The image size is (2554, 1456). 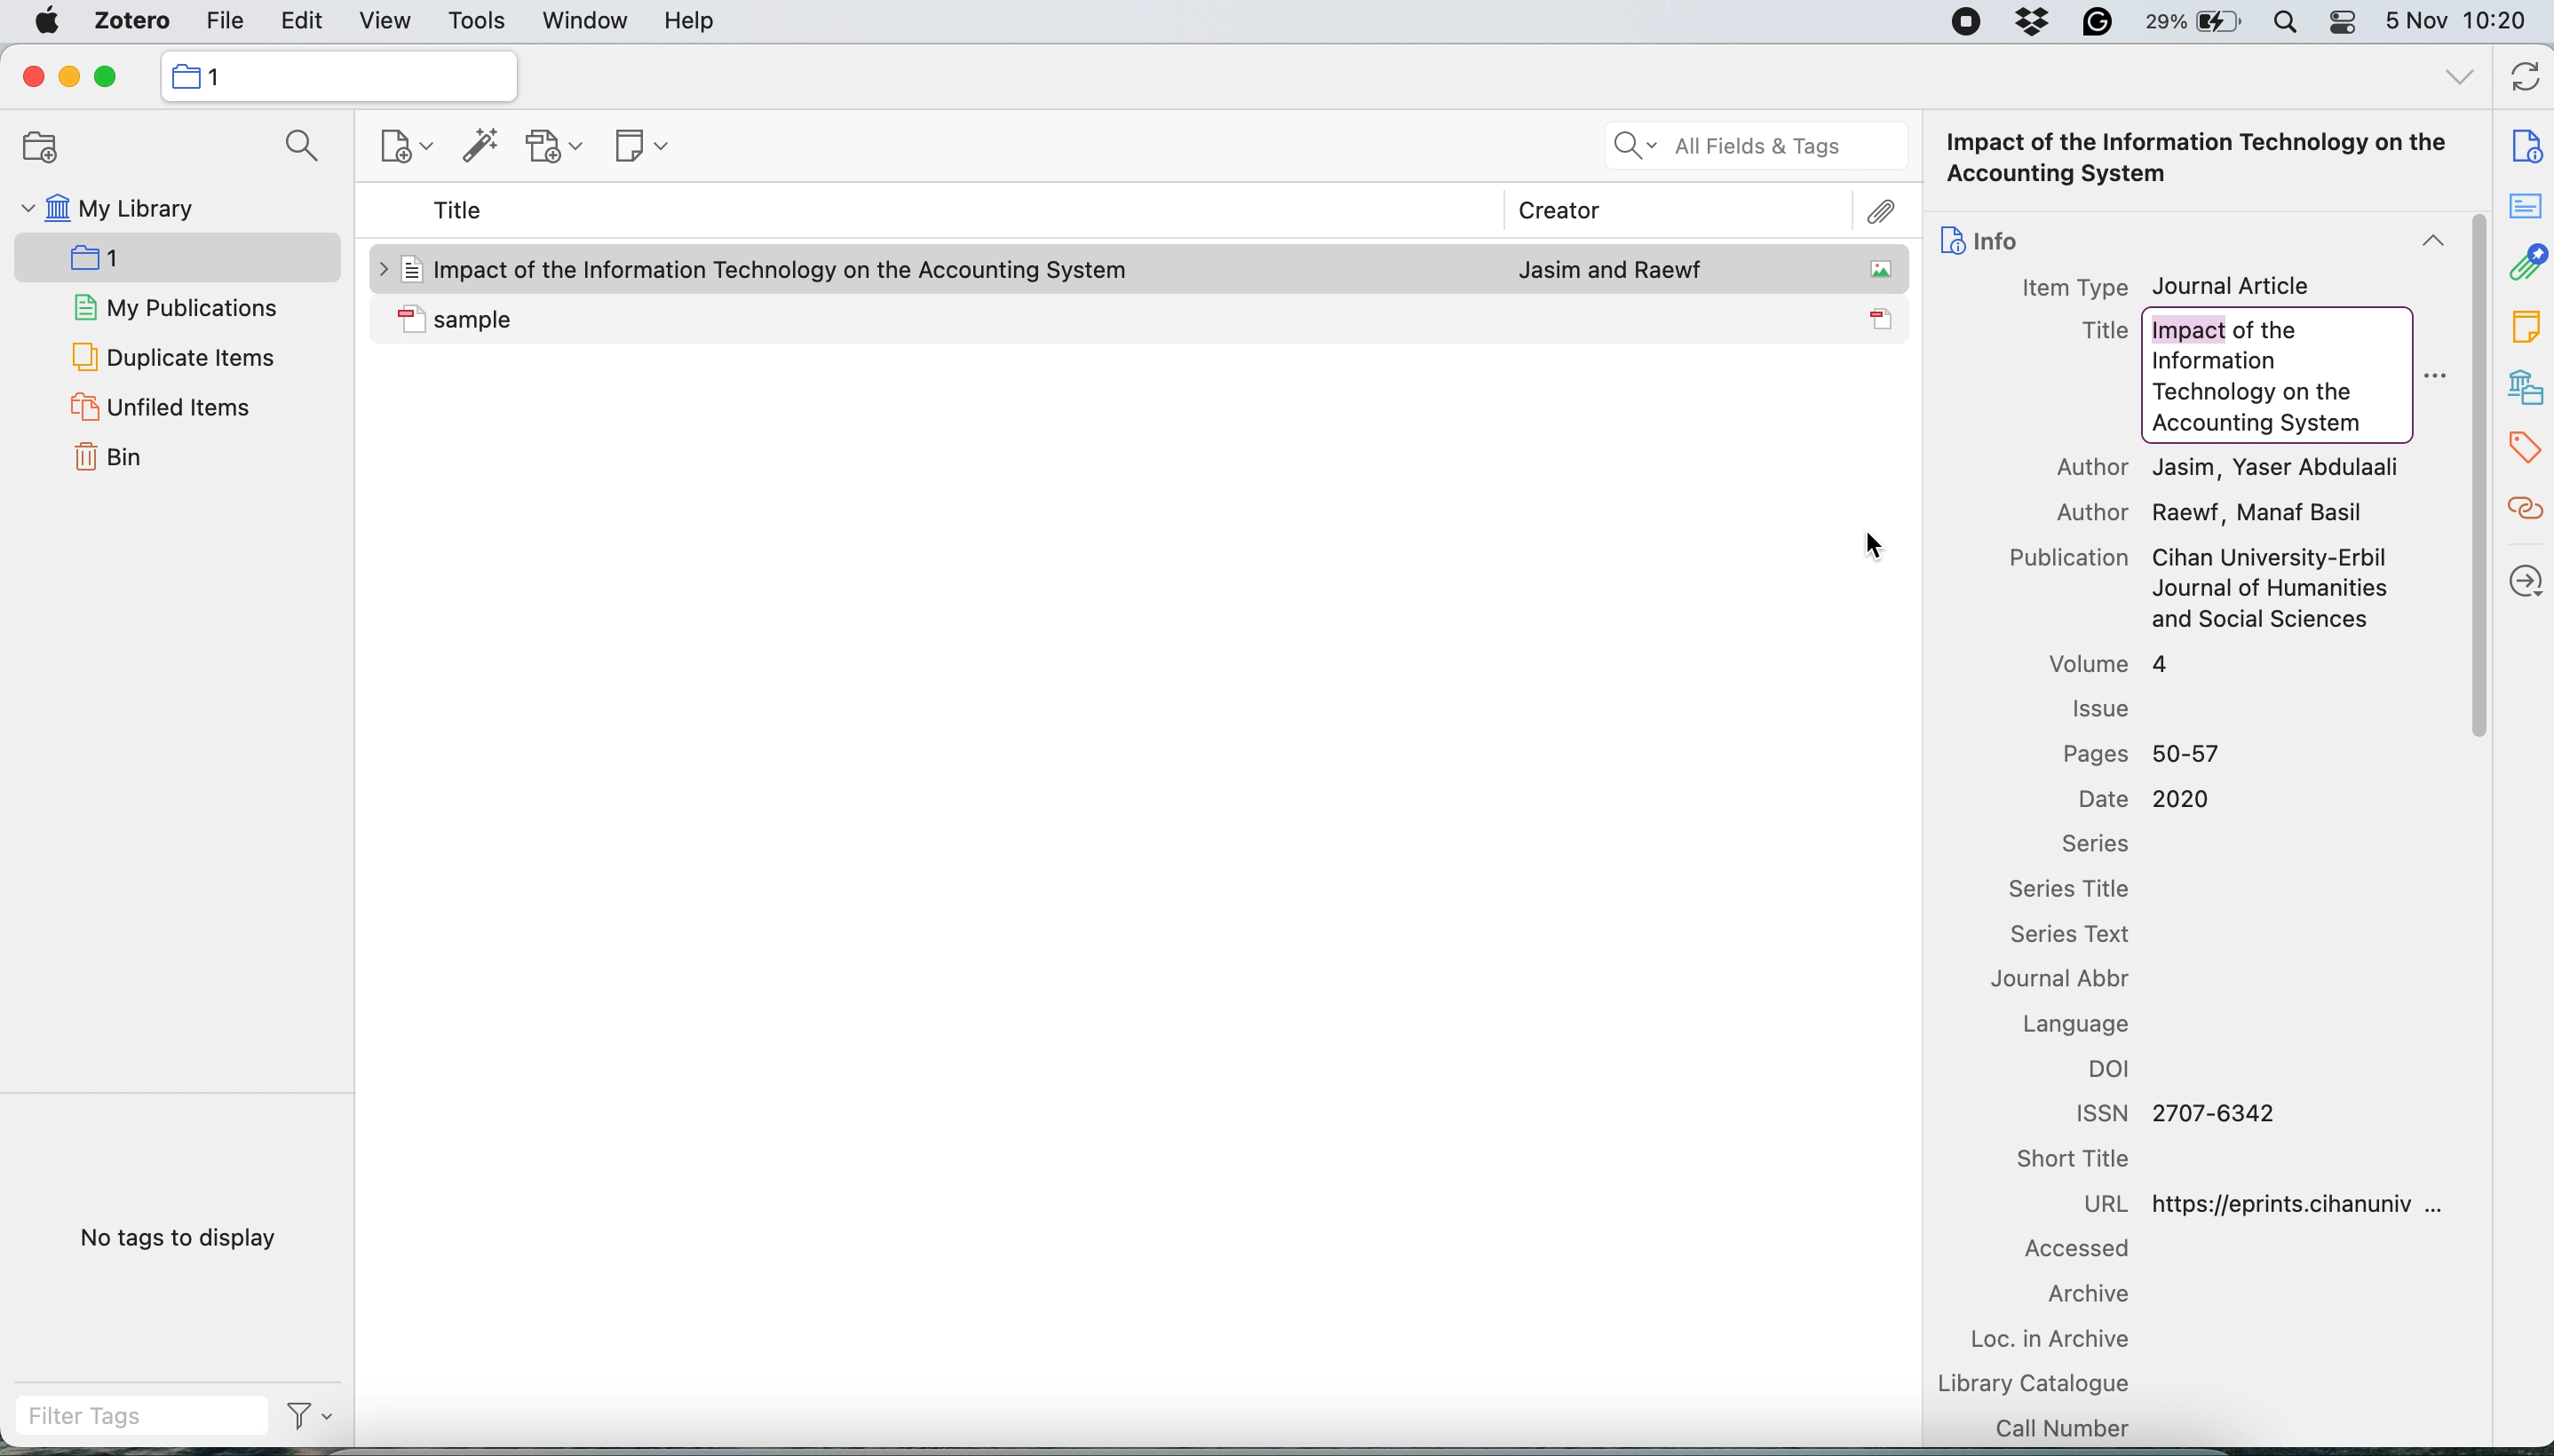 What do you see at coordinates (2197, 23) in the screenshot?
I see `battery` at bounding box center [2197, 23].